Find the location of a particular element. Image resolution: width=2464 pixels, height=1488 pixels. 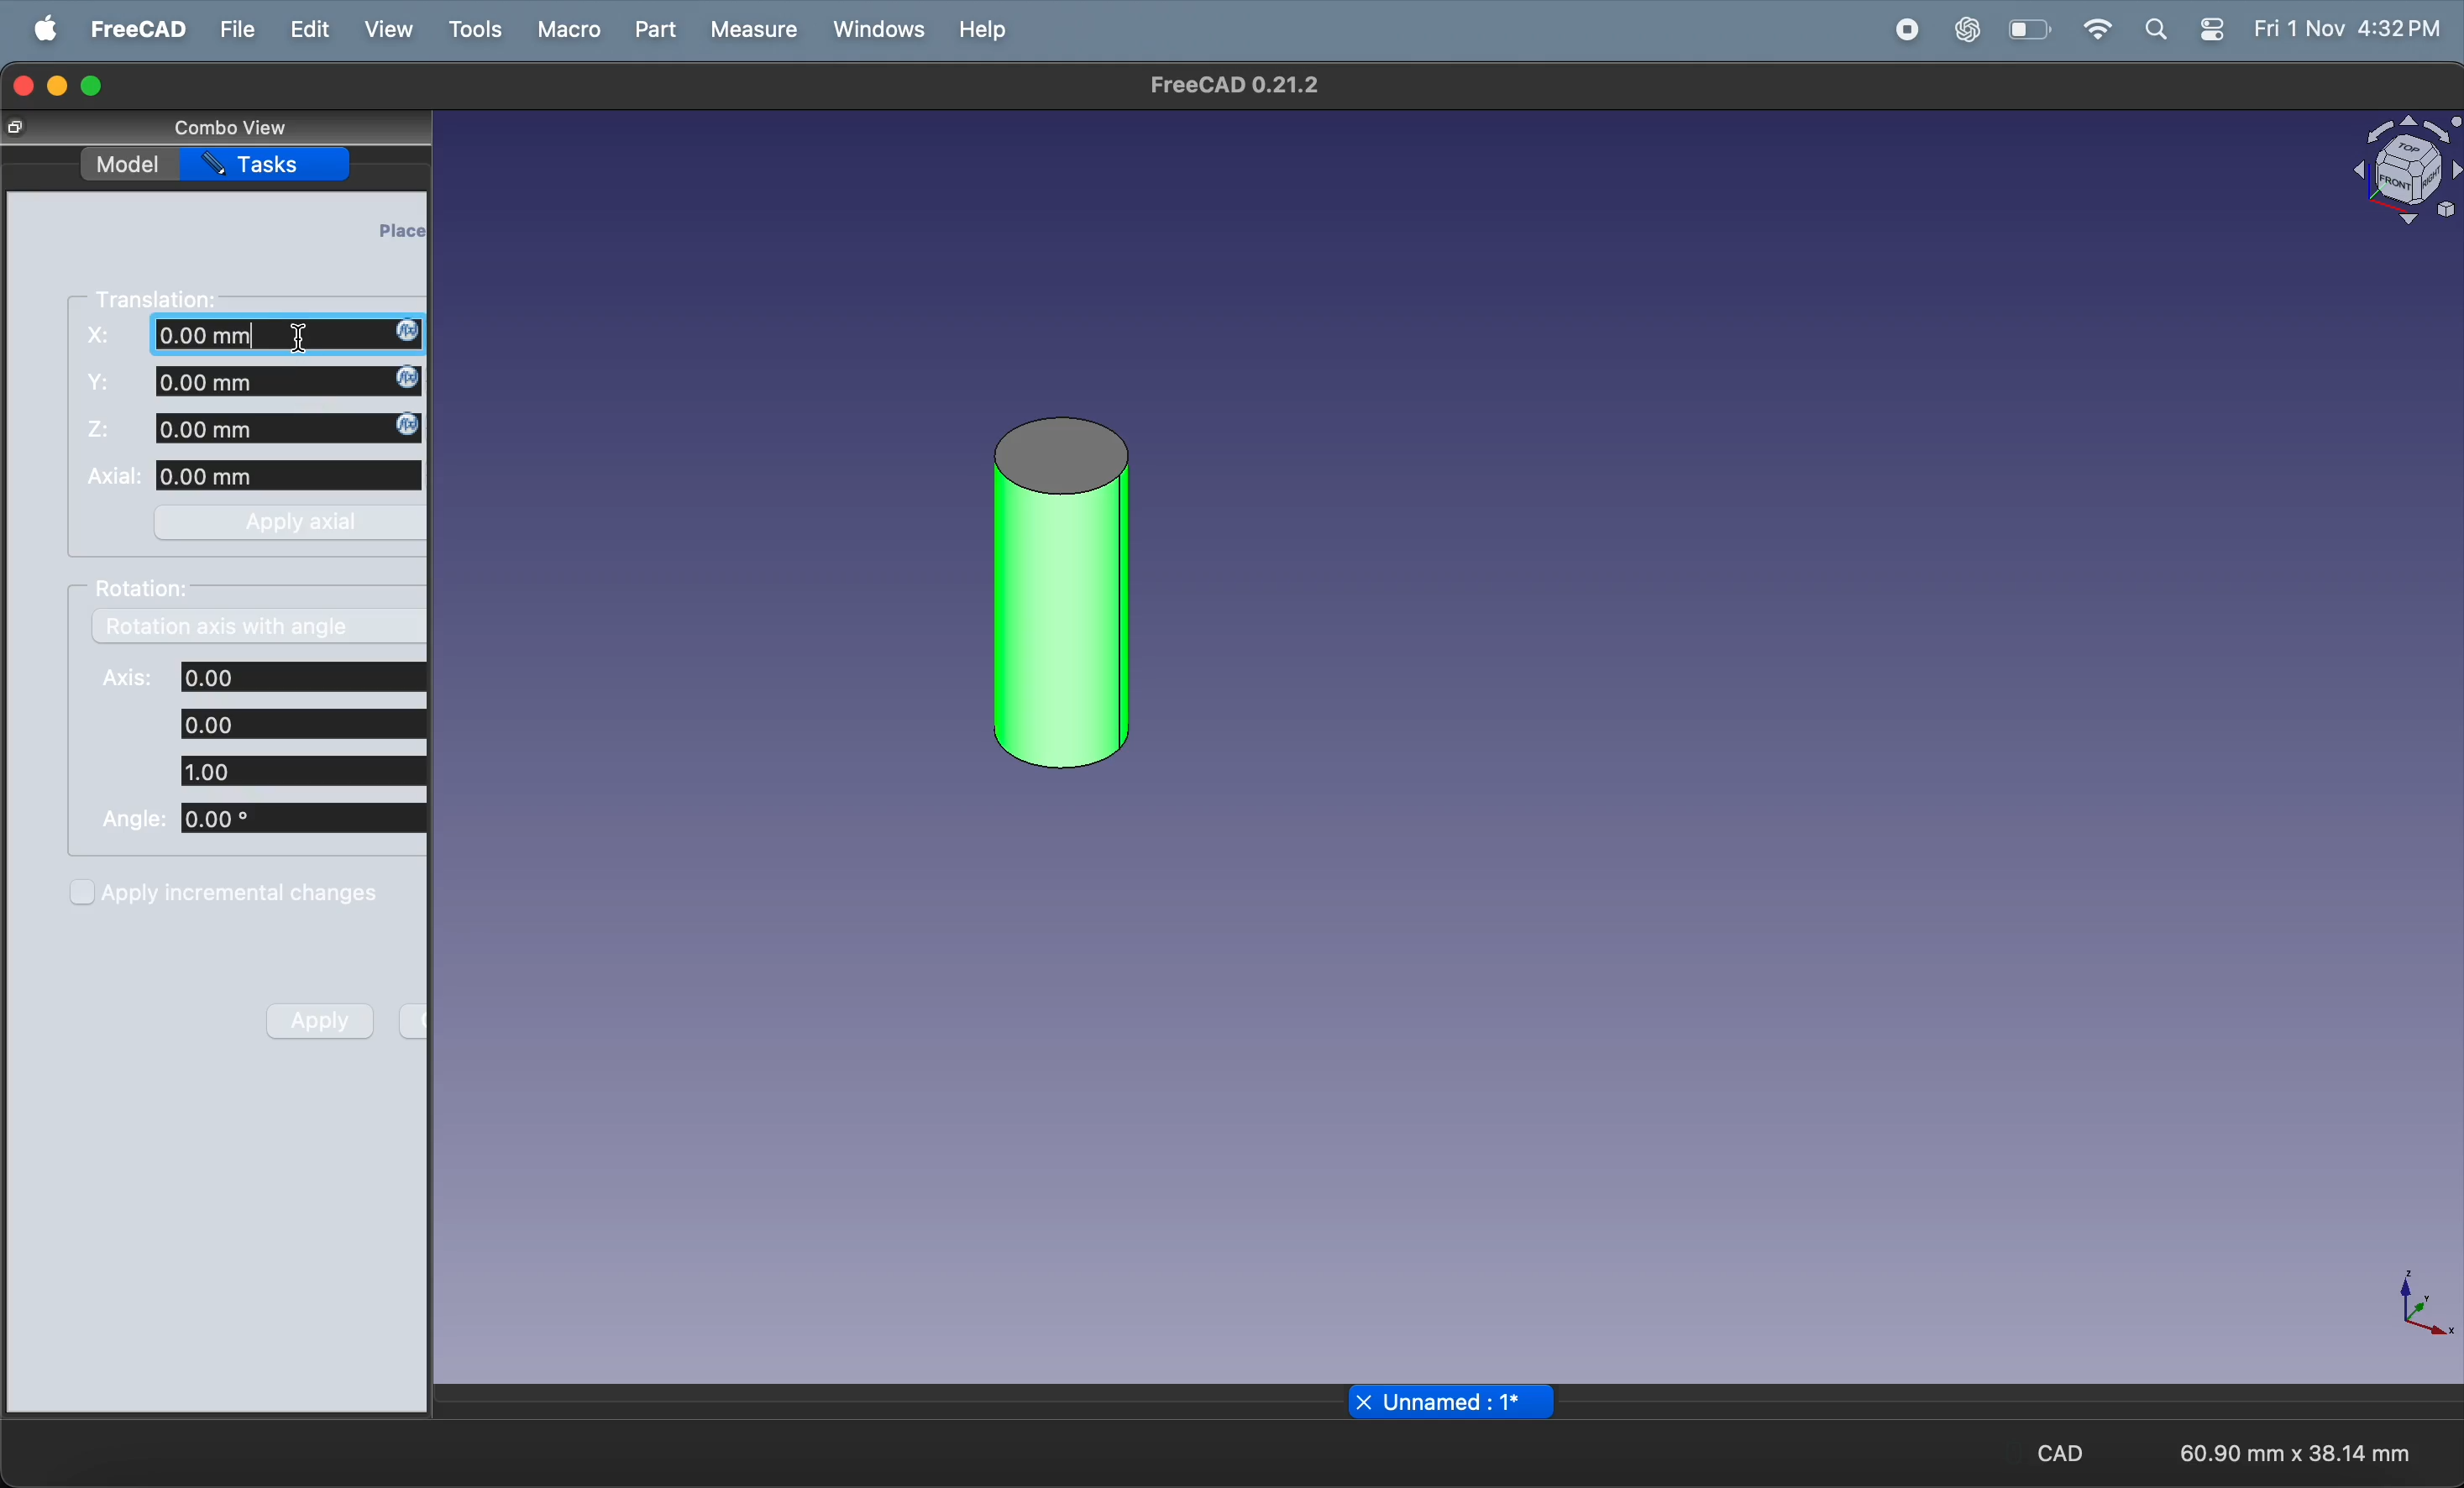

tools is located at coordinates (473, 30).